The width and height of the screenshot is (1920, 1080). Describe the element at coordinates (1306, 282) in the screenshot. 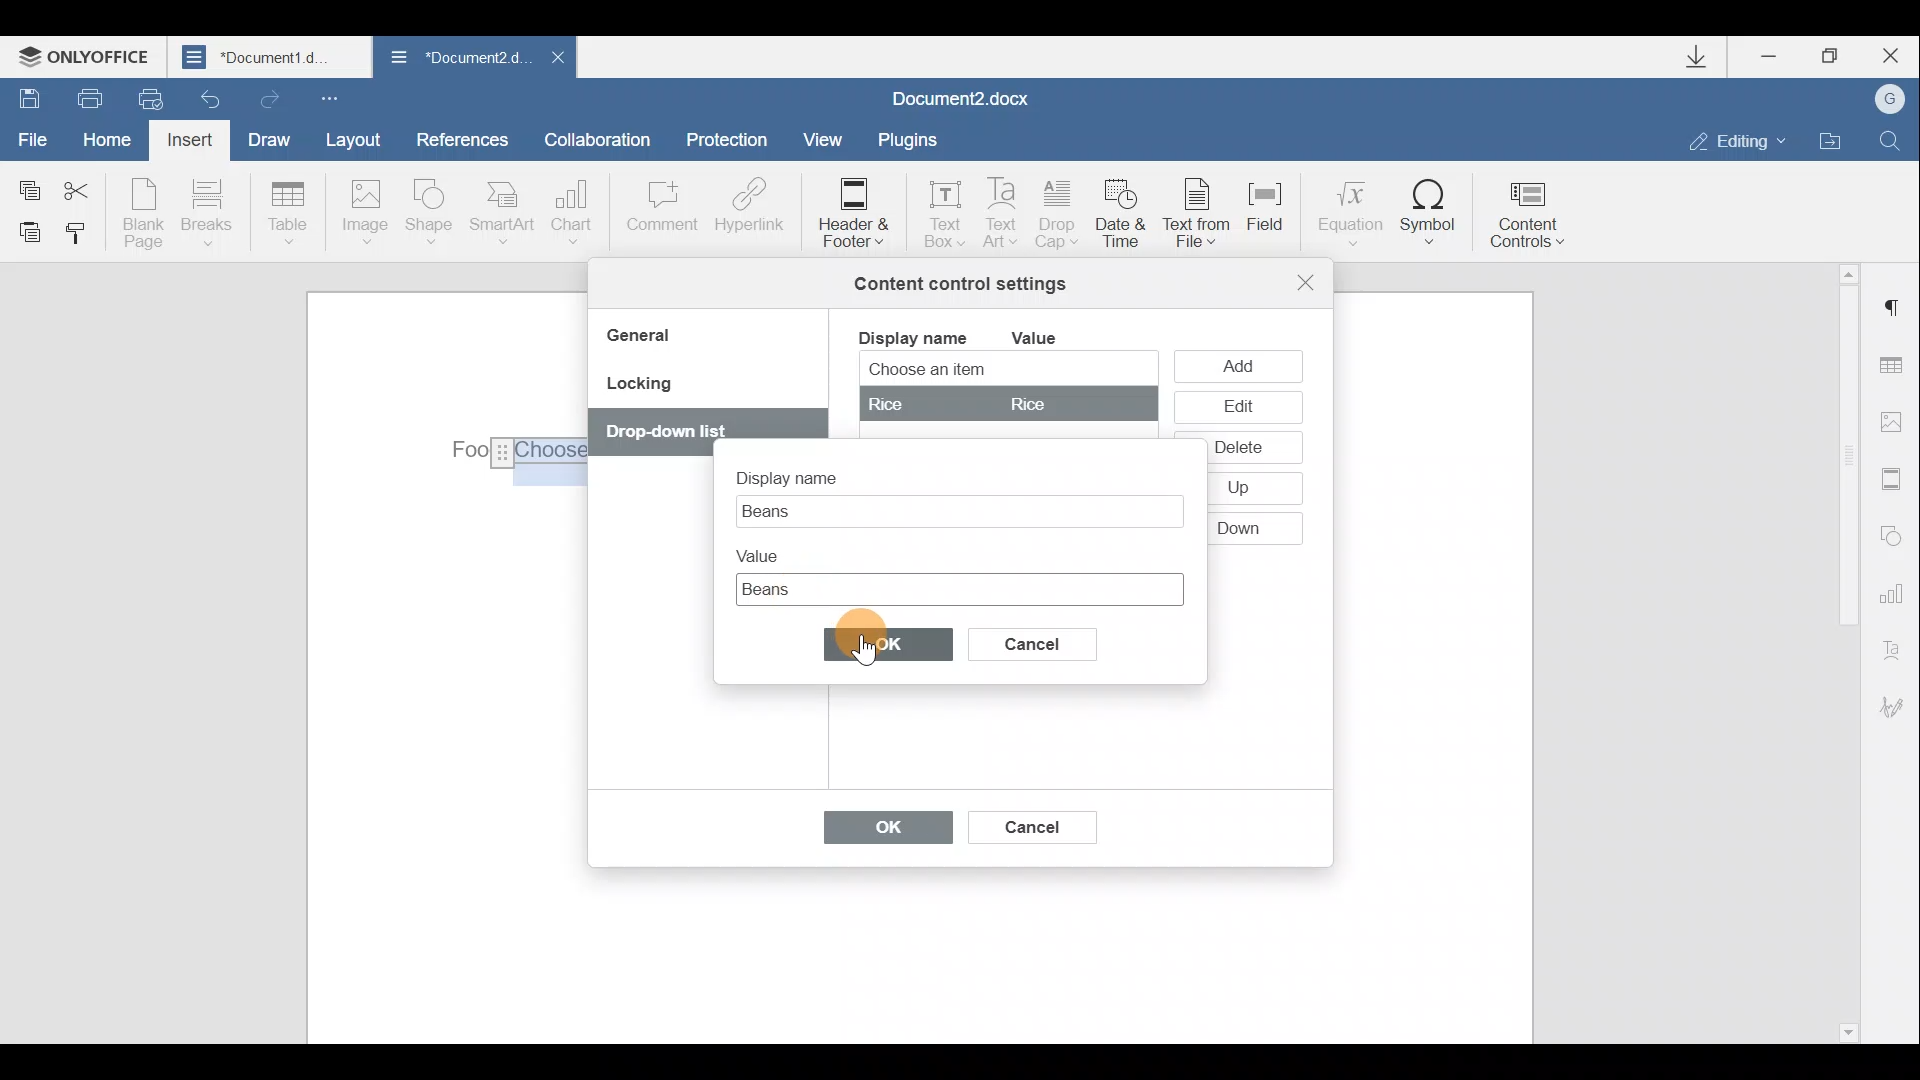

I see `Close` at that location.